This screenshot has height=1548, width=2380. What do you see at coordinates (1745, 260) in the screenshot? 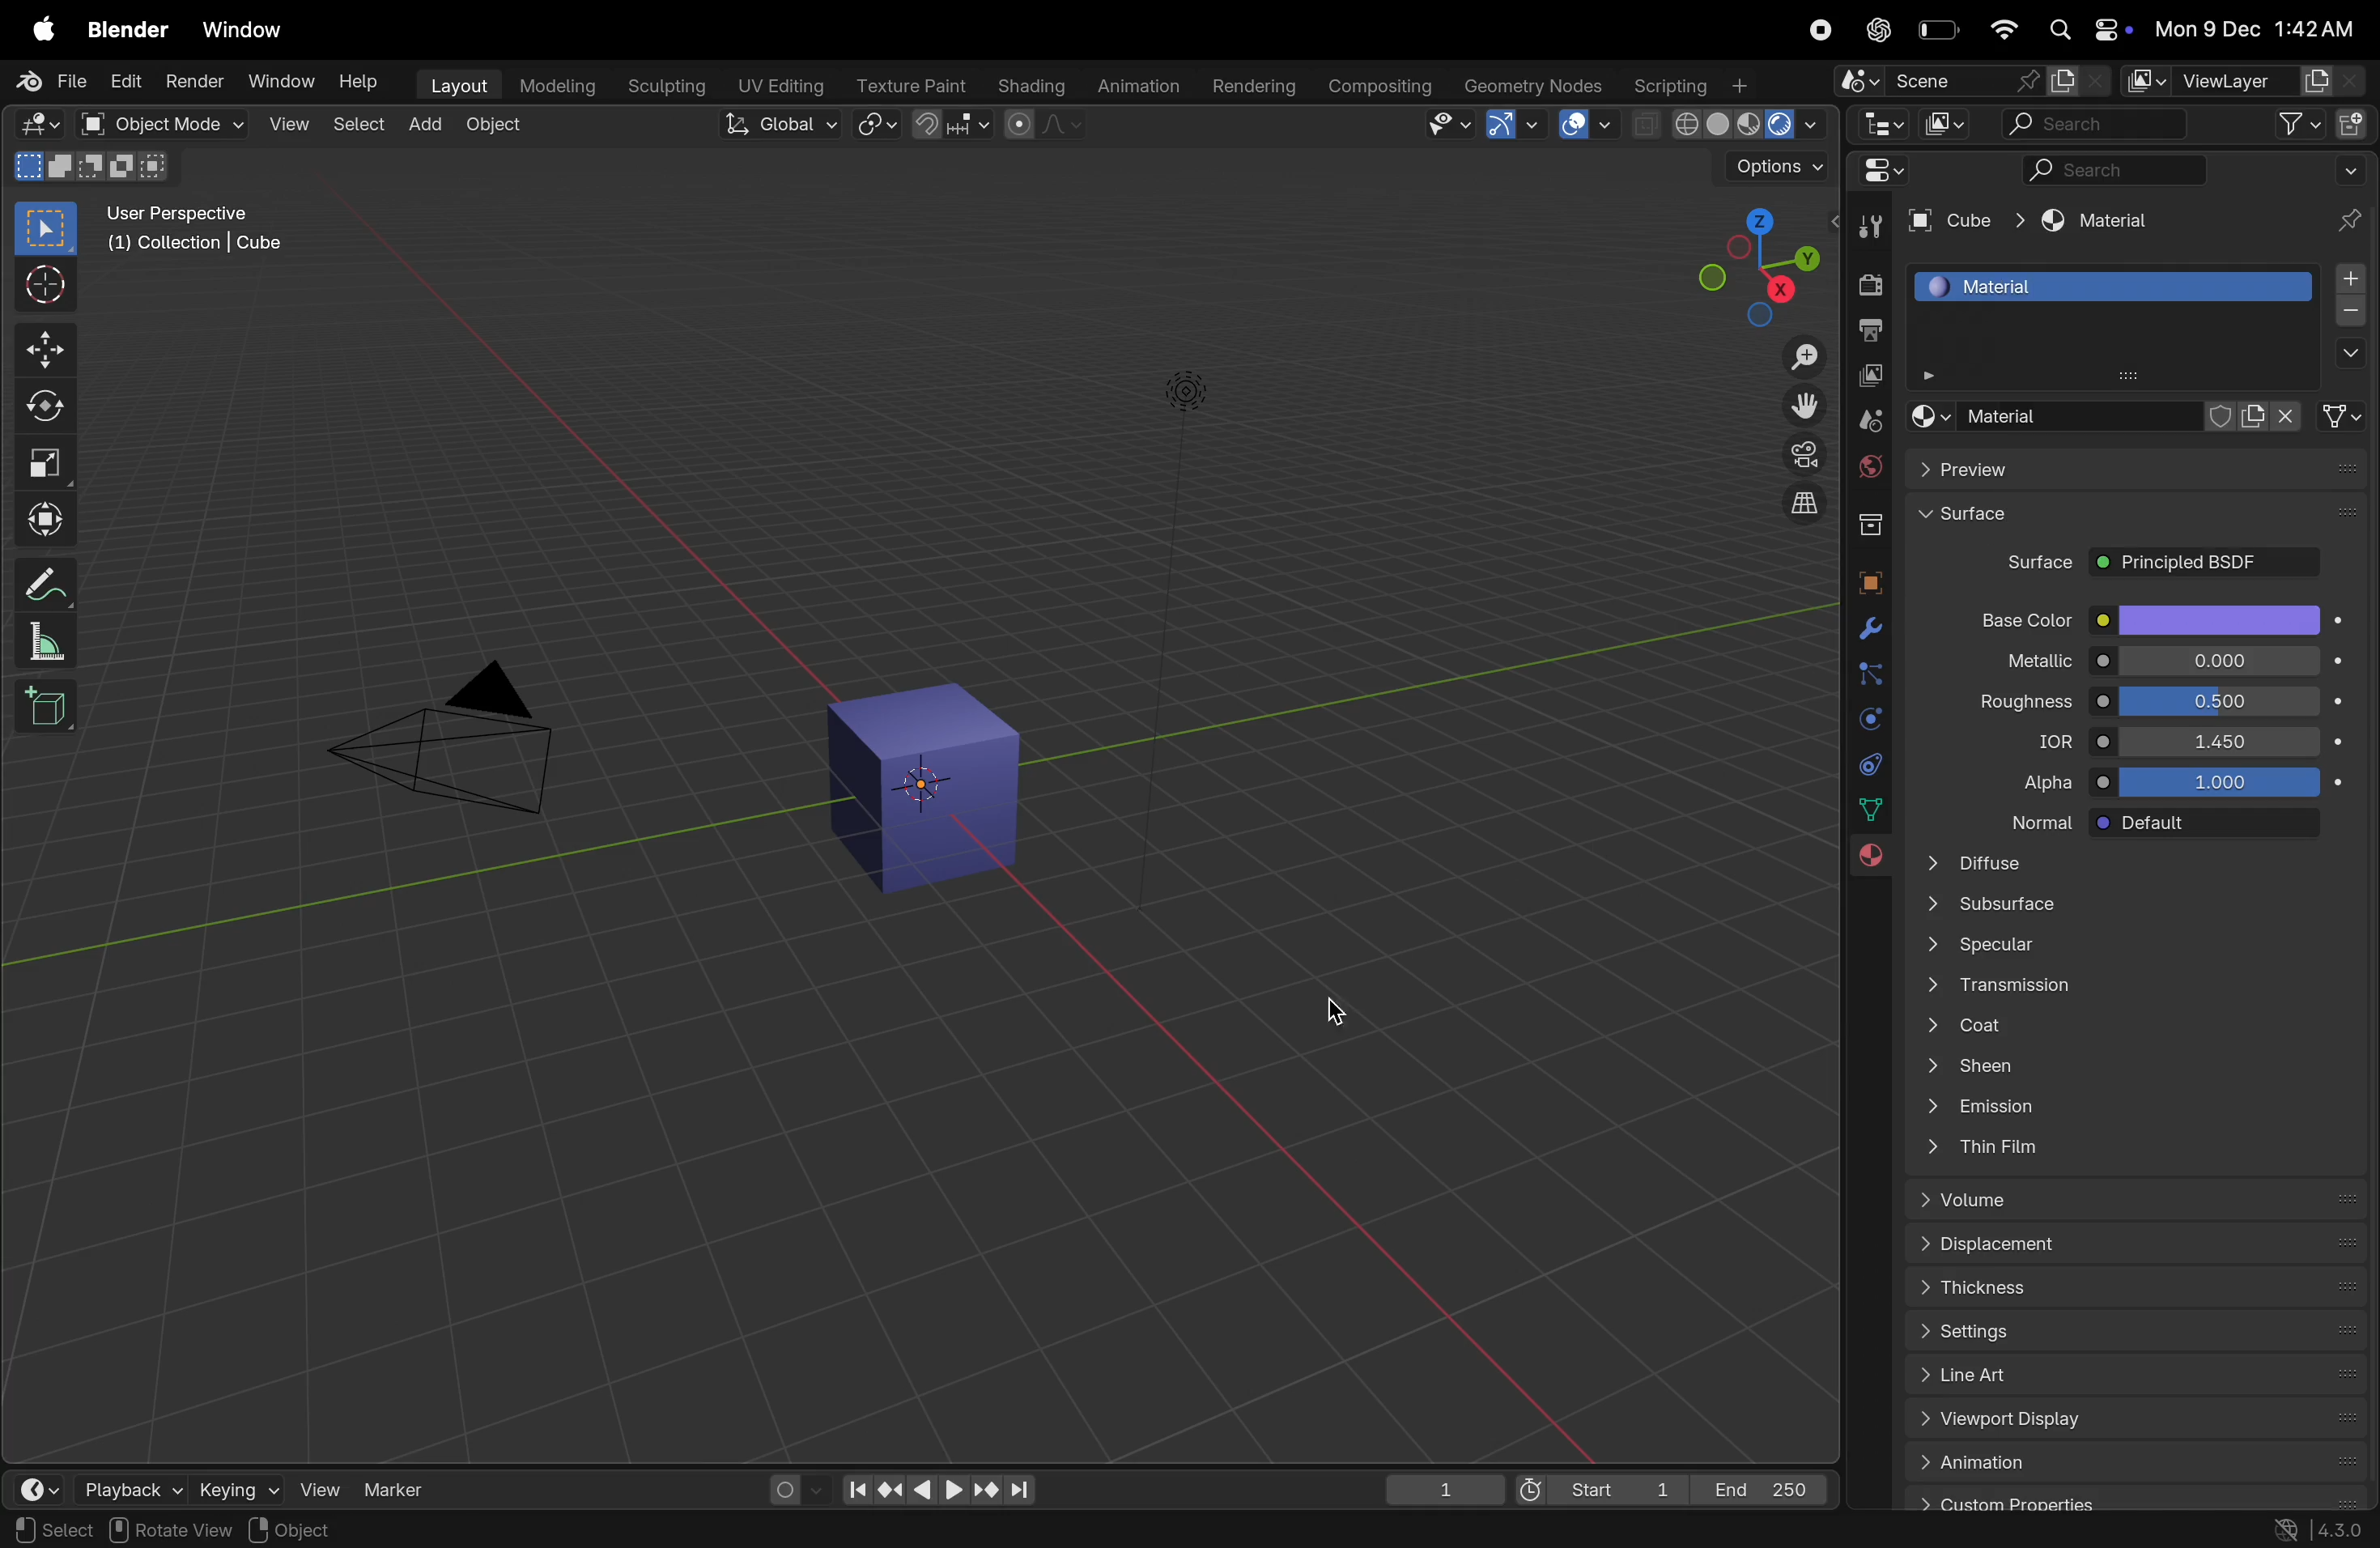
I see `view point` at bounding box center [1745, 260].